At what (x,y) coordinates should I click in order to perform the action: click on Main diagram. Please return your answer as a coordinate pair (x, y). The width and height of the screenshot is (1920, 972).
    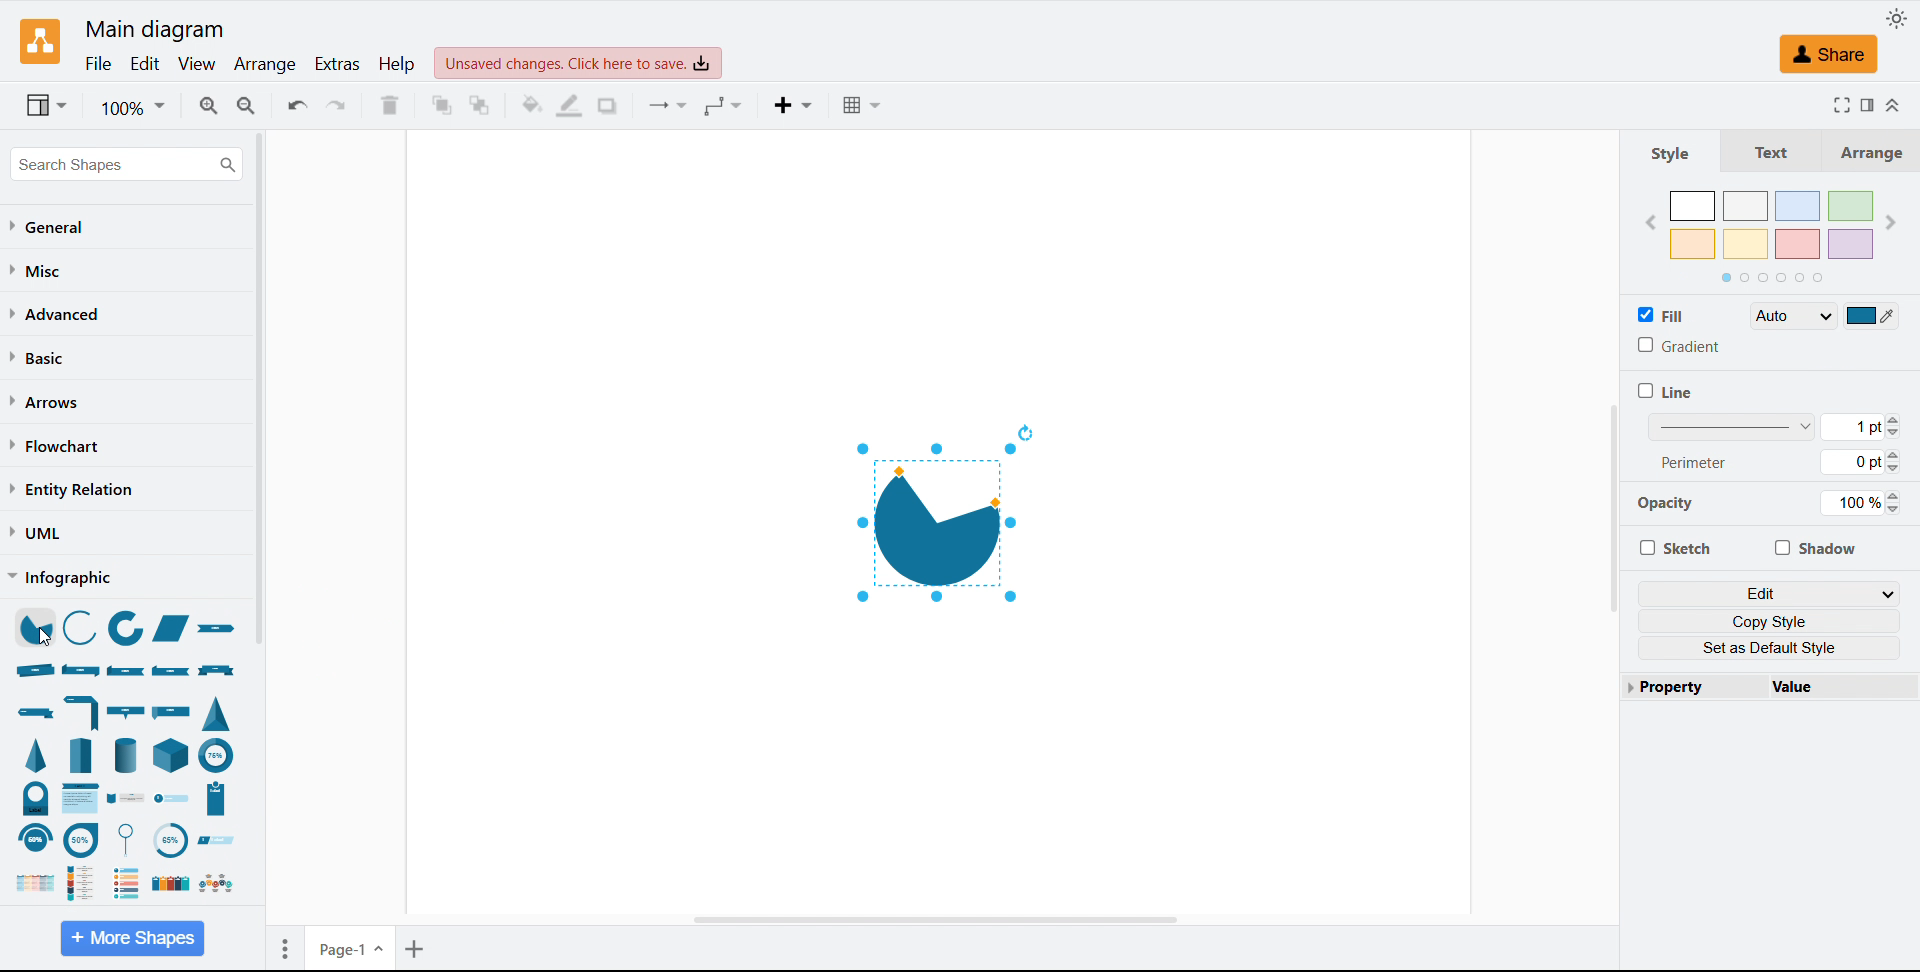
    Looking at the image, I should click on (155, 30).